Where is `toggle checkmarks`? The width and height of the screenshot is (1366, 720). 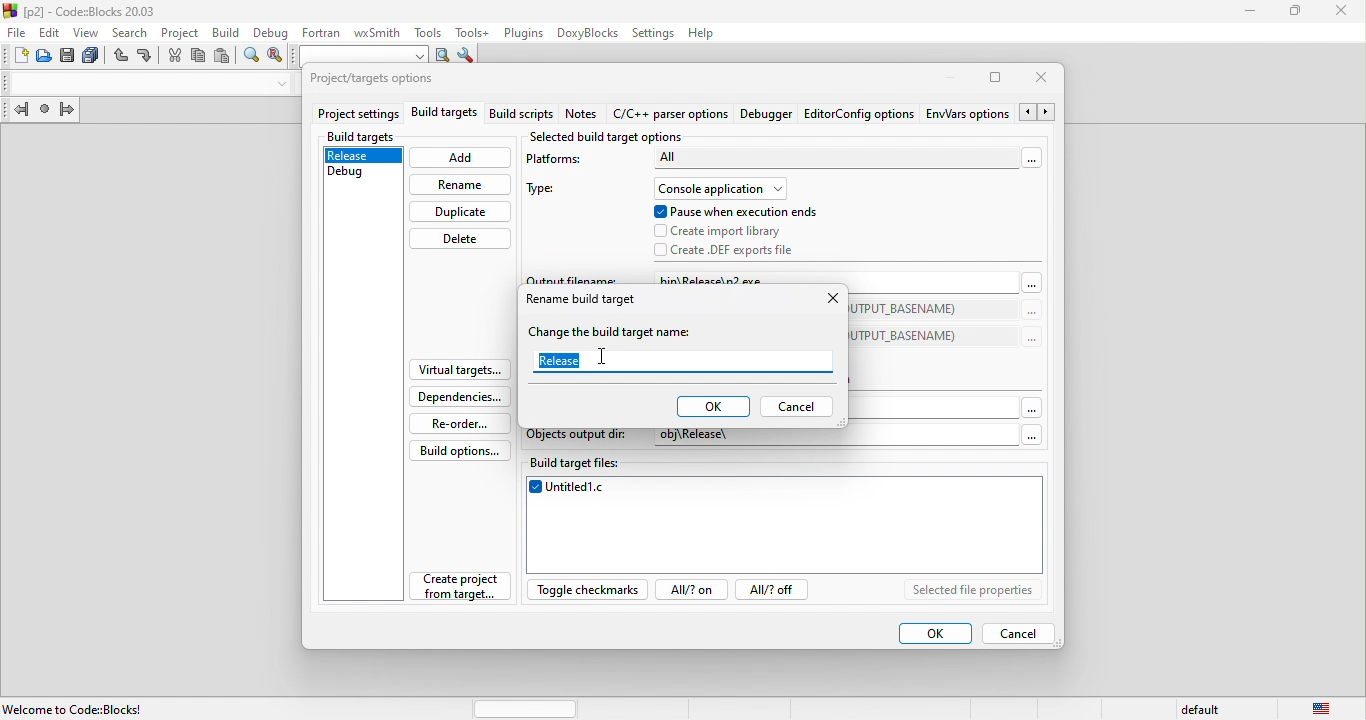
toggle checkmarks is located at coordinates (590, 590).